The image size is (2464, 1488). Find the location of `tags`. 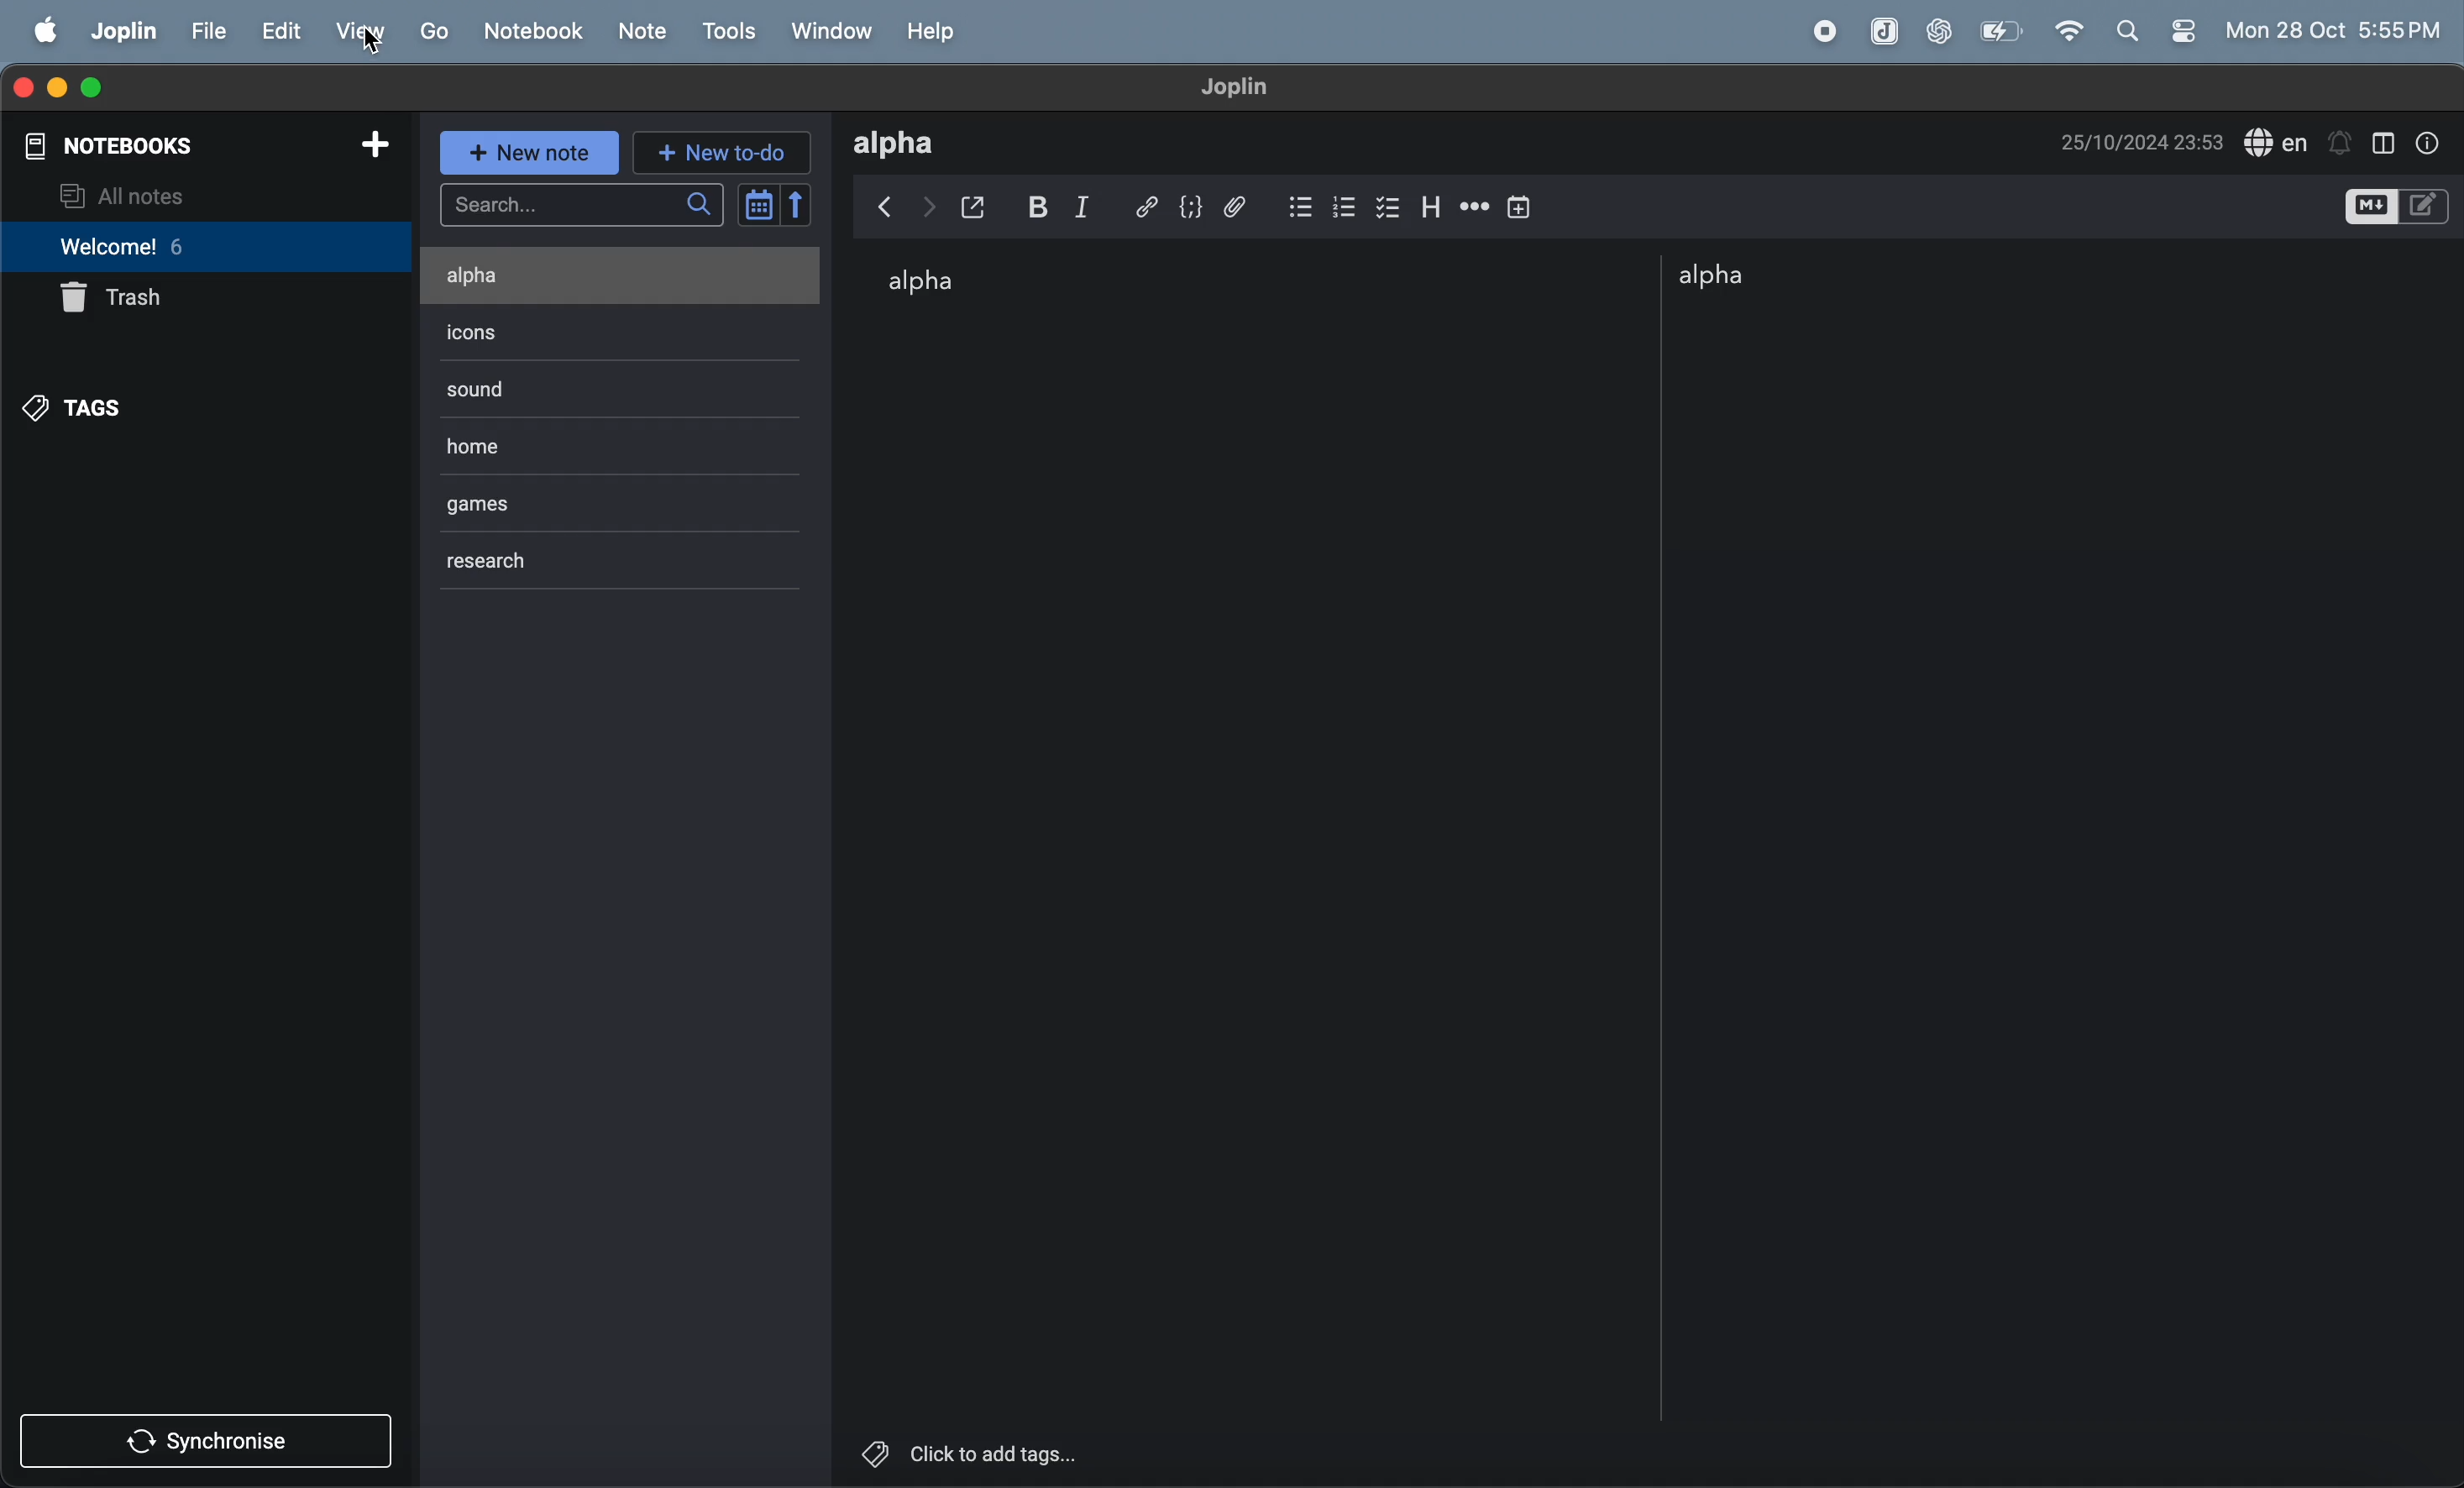

tags is located at coordinates (79, 408).